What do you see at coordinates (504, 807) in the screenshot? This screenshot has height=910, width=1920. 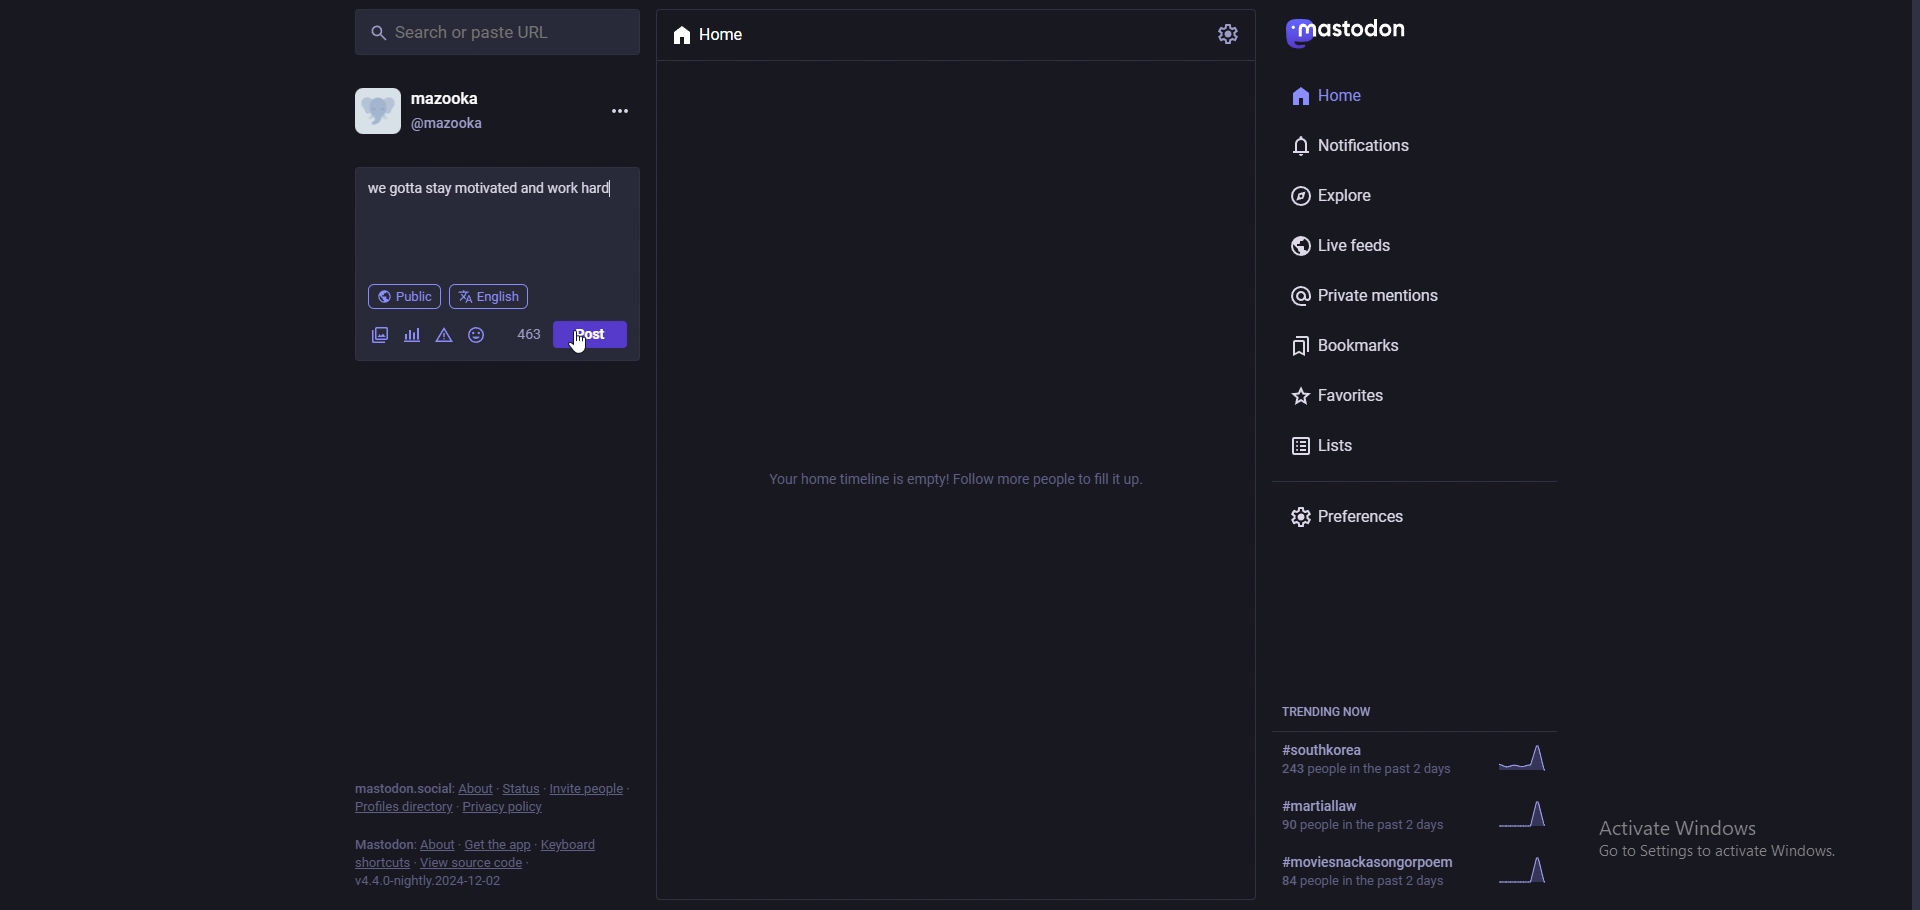 I see `privacy policy` at bounding box center [504, 807].